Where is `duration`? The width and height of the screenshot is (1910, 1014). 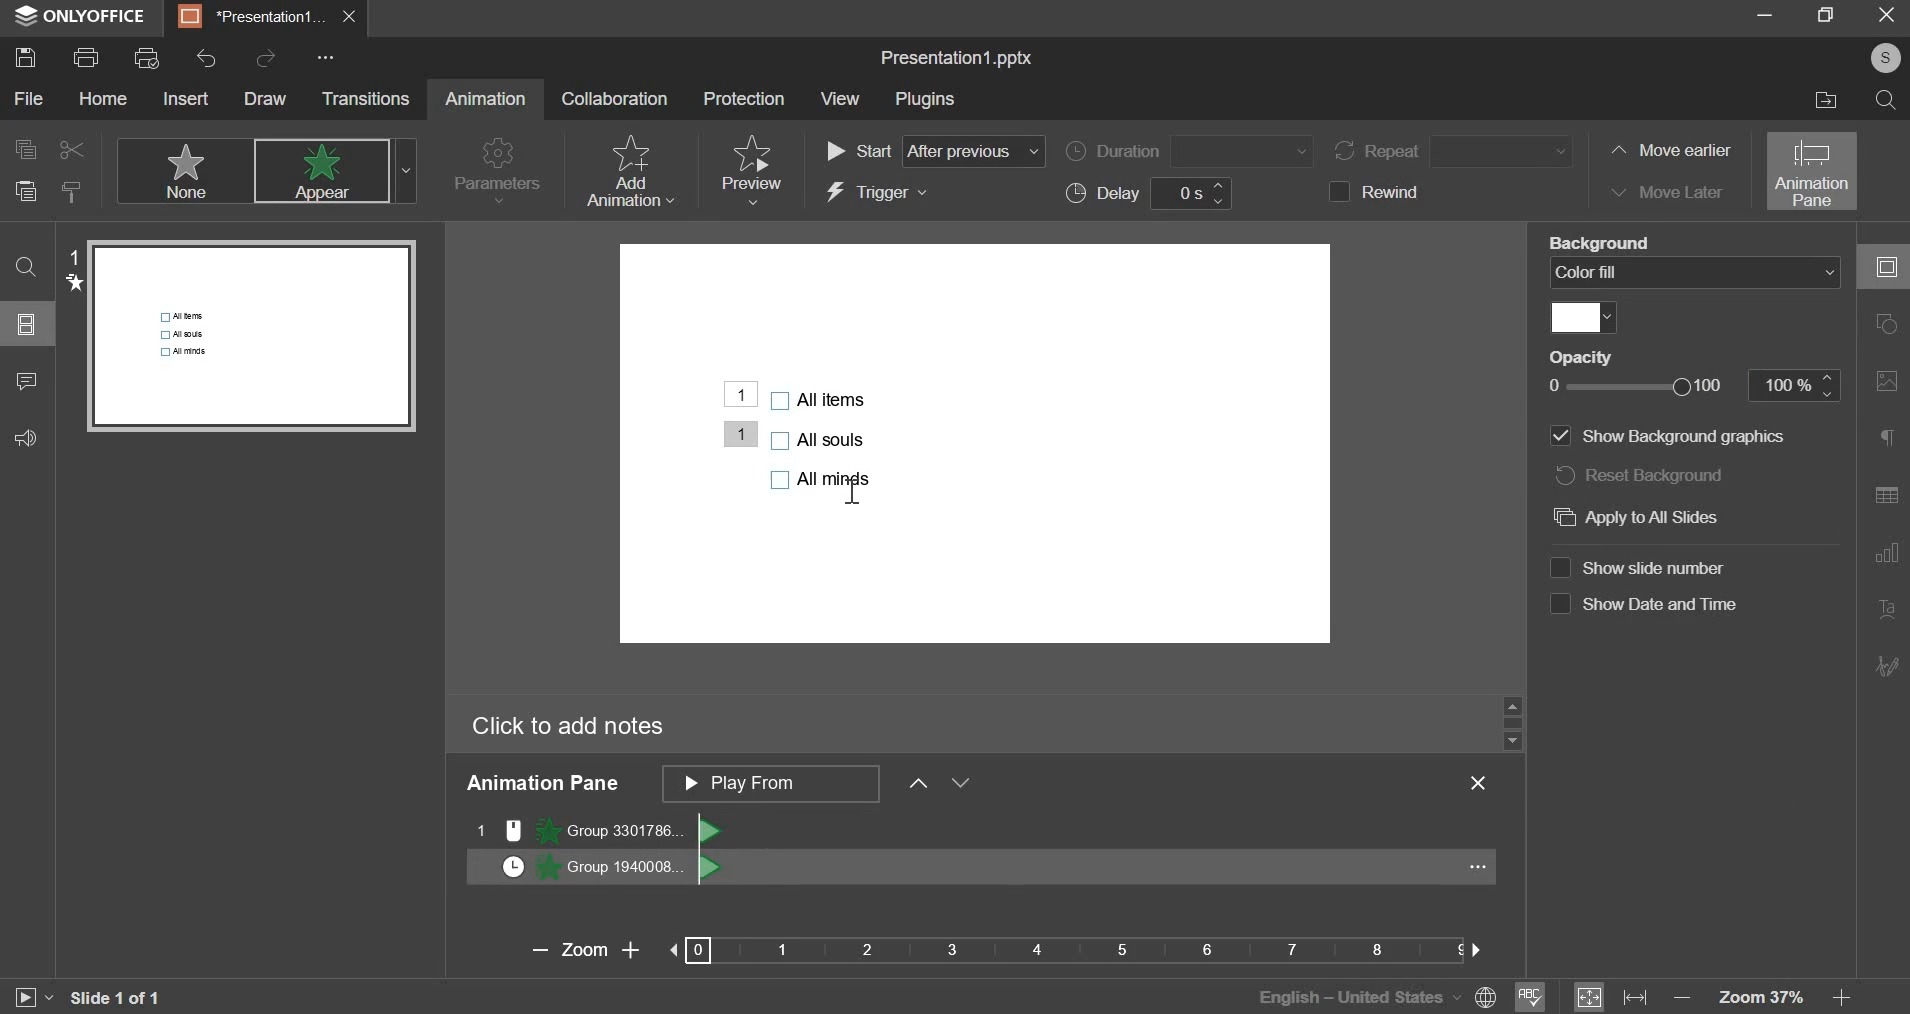
duration is located at coordinates (1187, 151).